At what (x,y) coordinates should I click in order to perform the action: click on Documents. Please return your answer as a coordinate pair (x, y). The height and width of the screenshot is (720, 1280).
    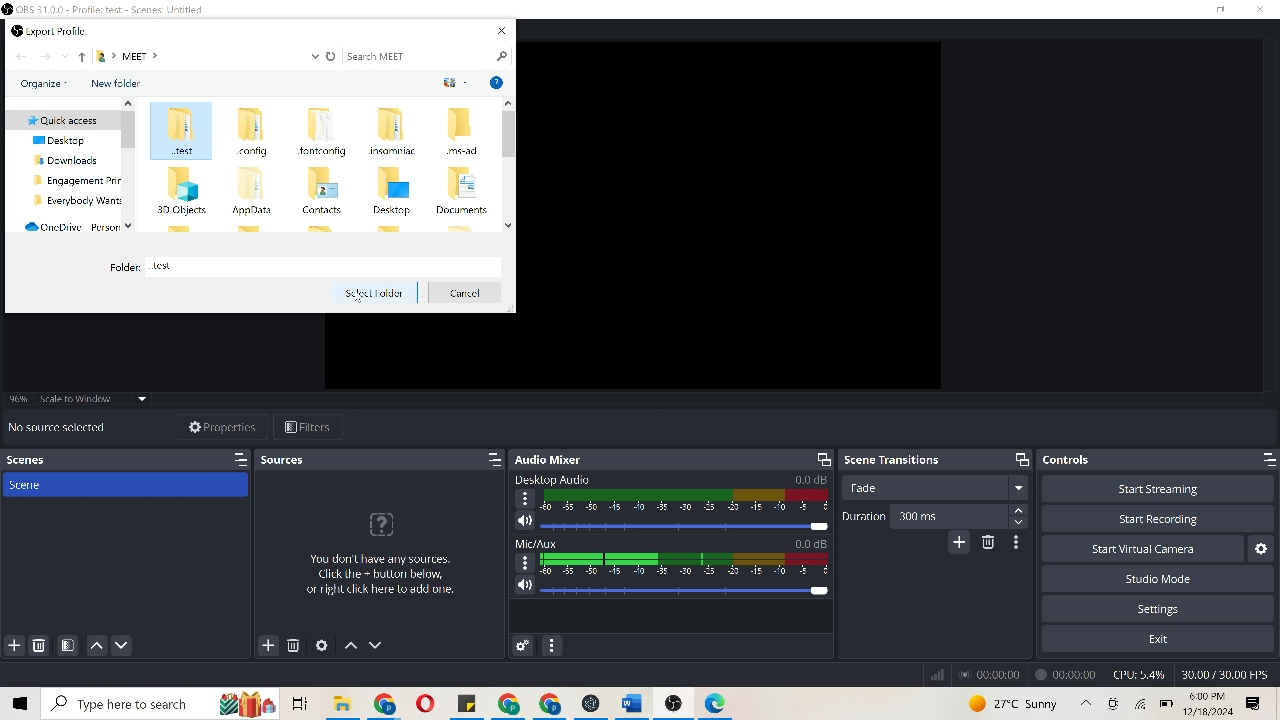
    Looking at the image, I should click on (464, 191).